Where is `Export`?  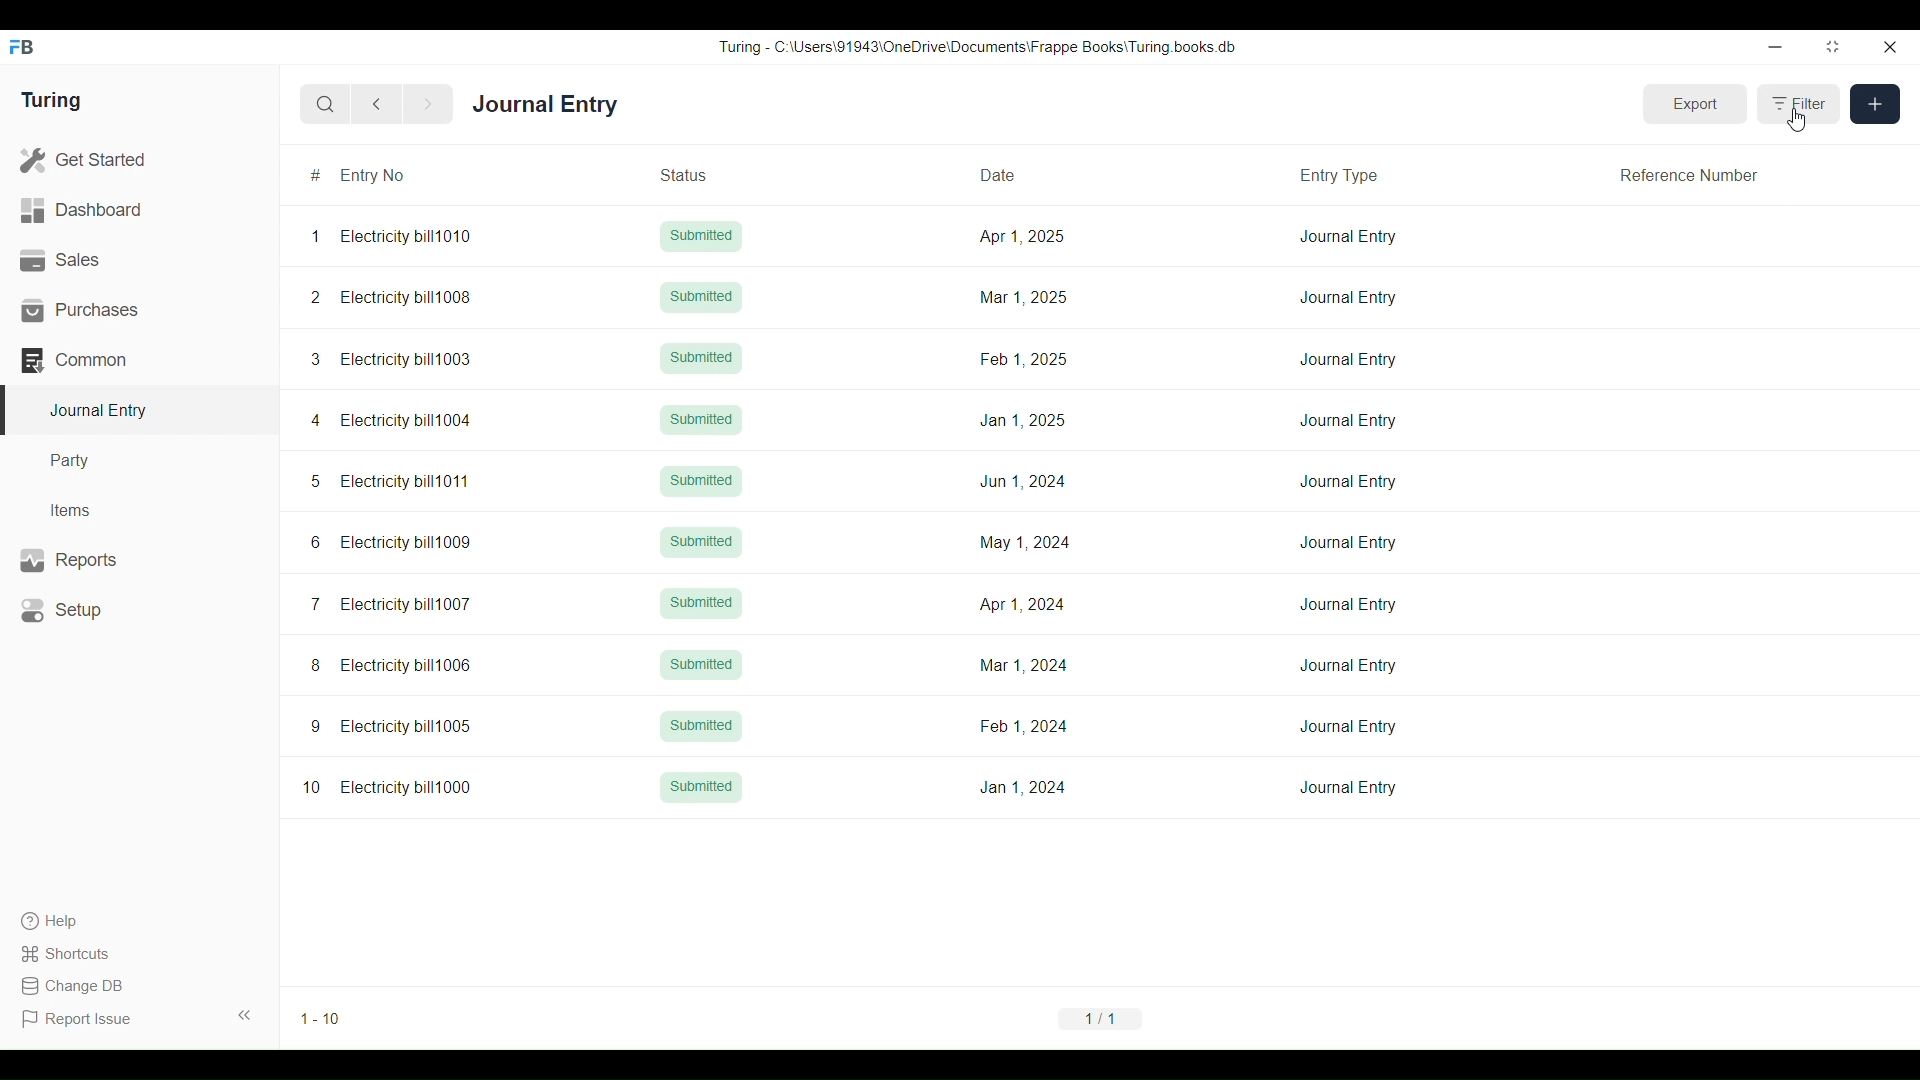 Export is located at coordinates (1696, 104).